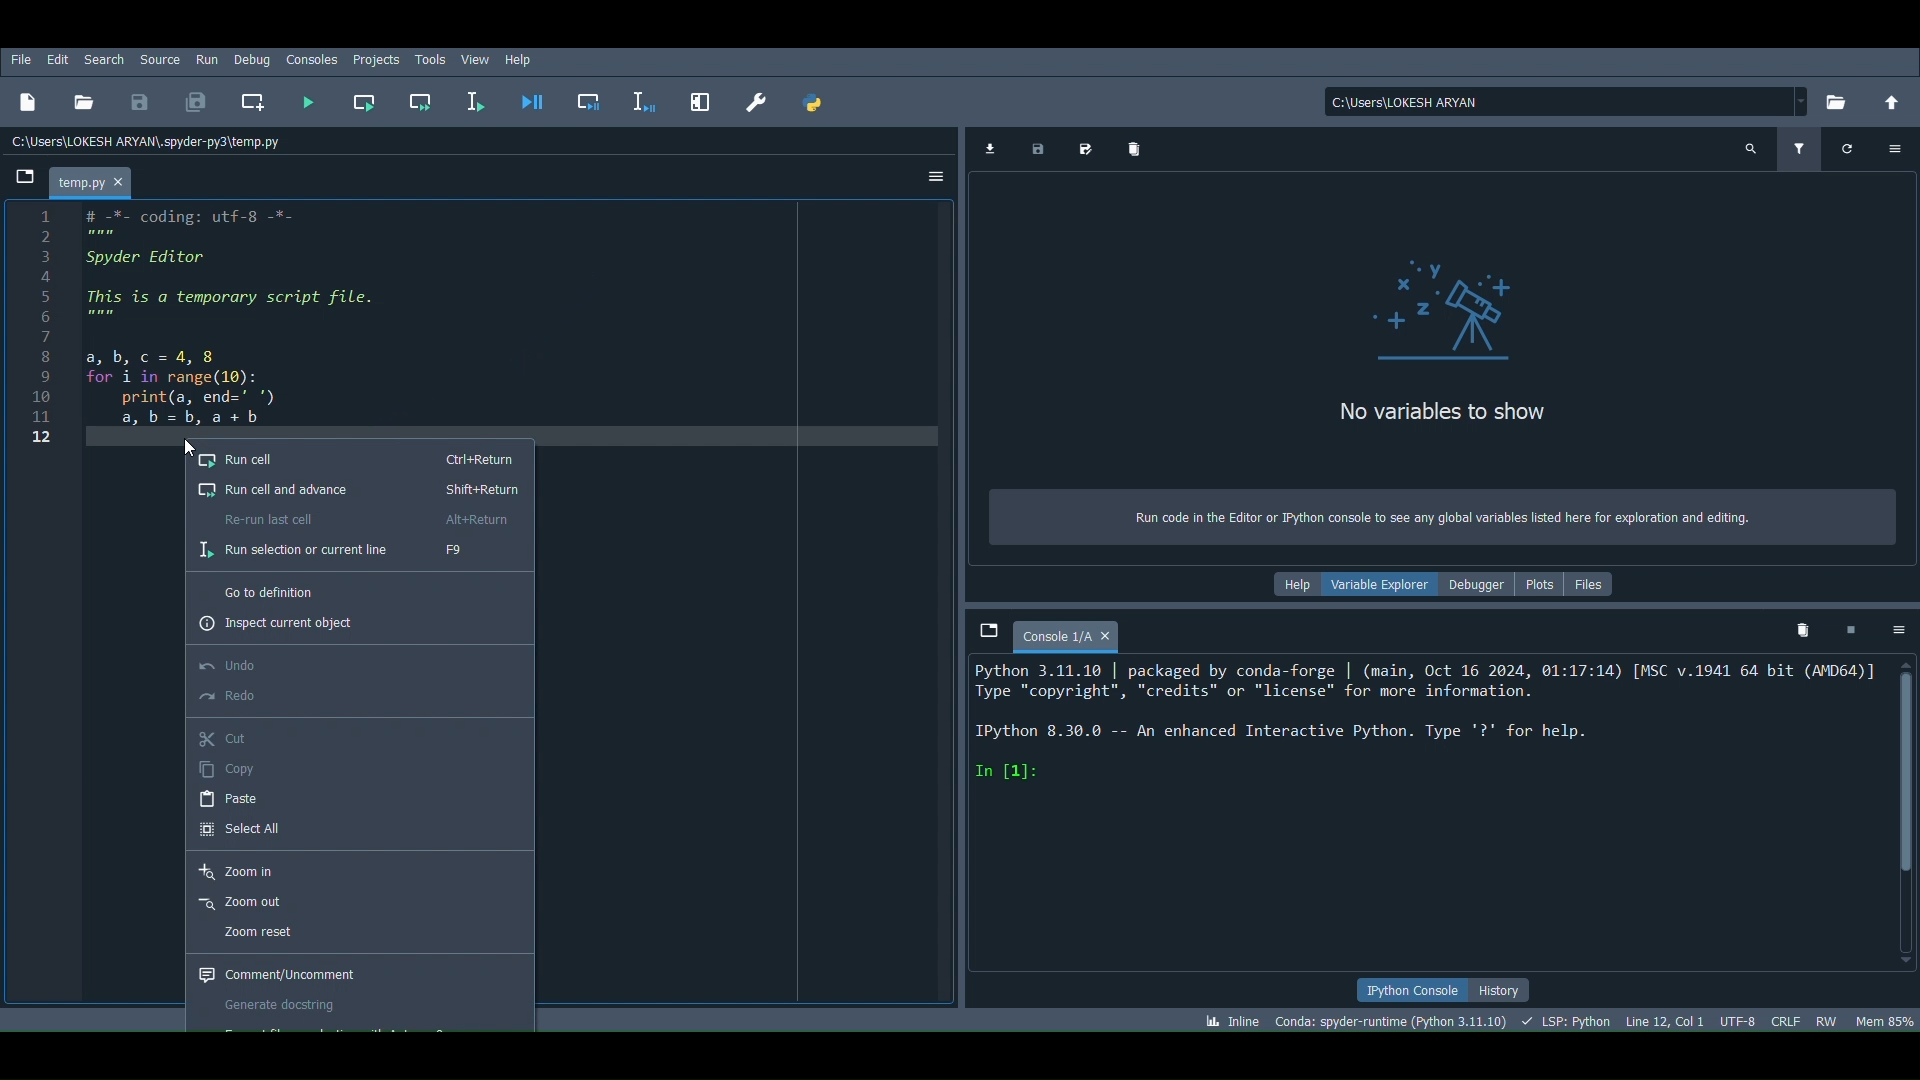 This screenshot has width=1920, height=1080. Describe the element at coordinates (88, 179) in the screenshot. I see `File name` at that location.